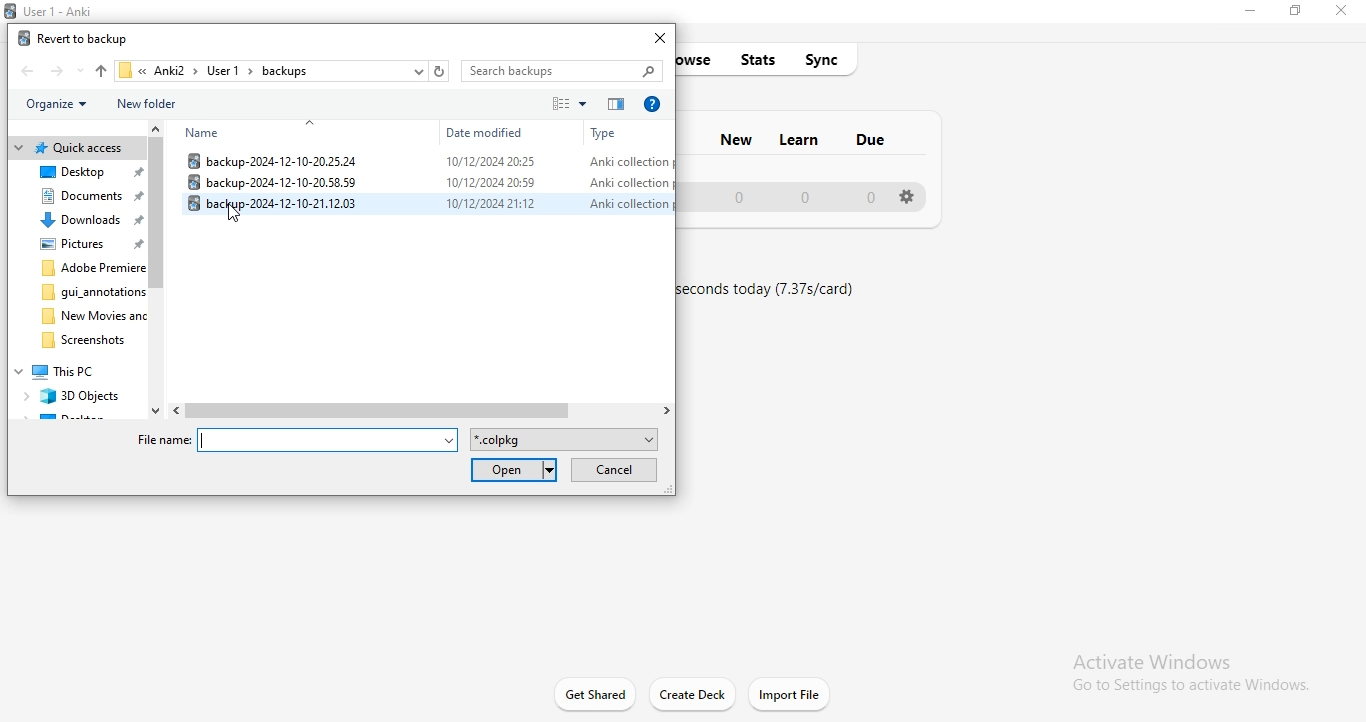  What do you see at coordinates (313, 122) in the screenshot?
I see `collapse` at bounding box center [313, 122].